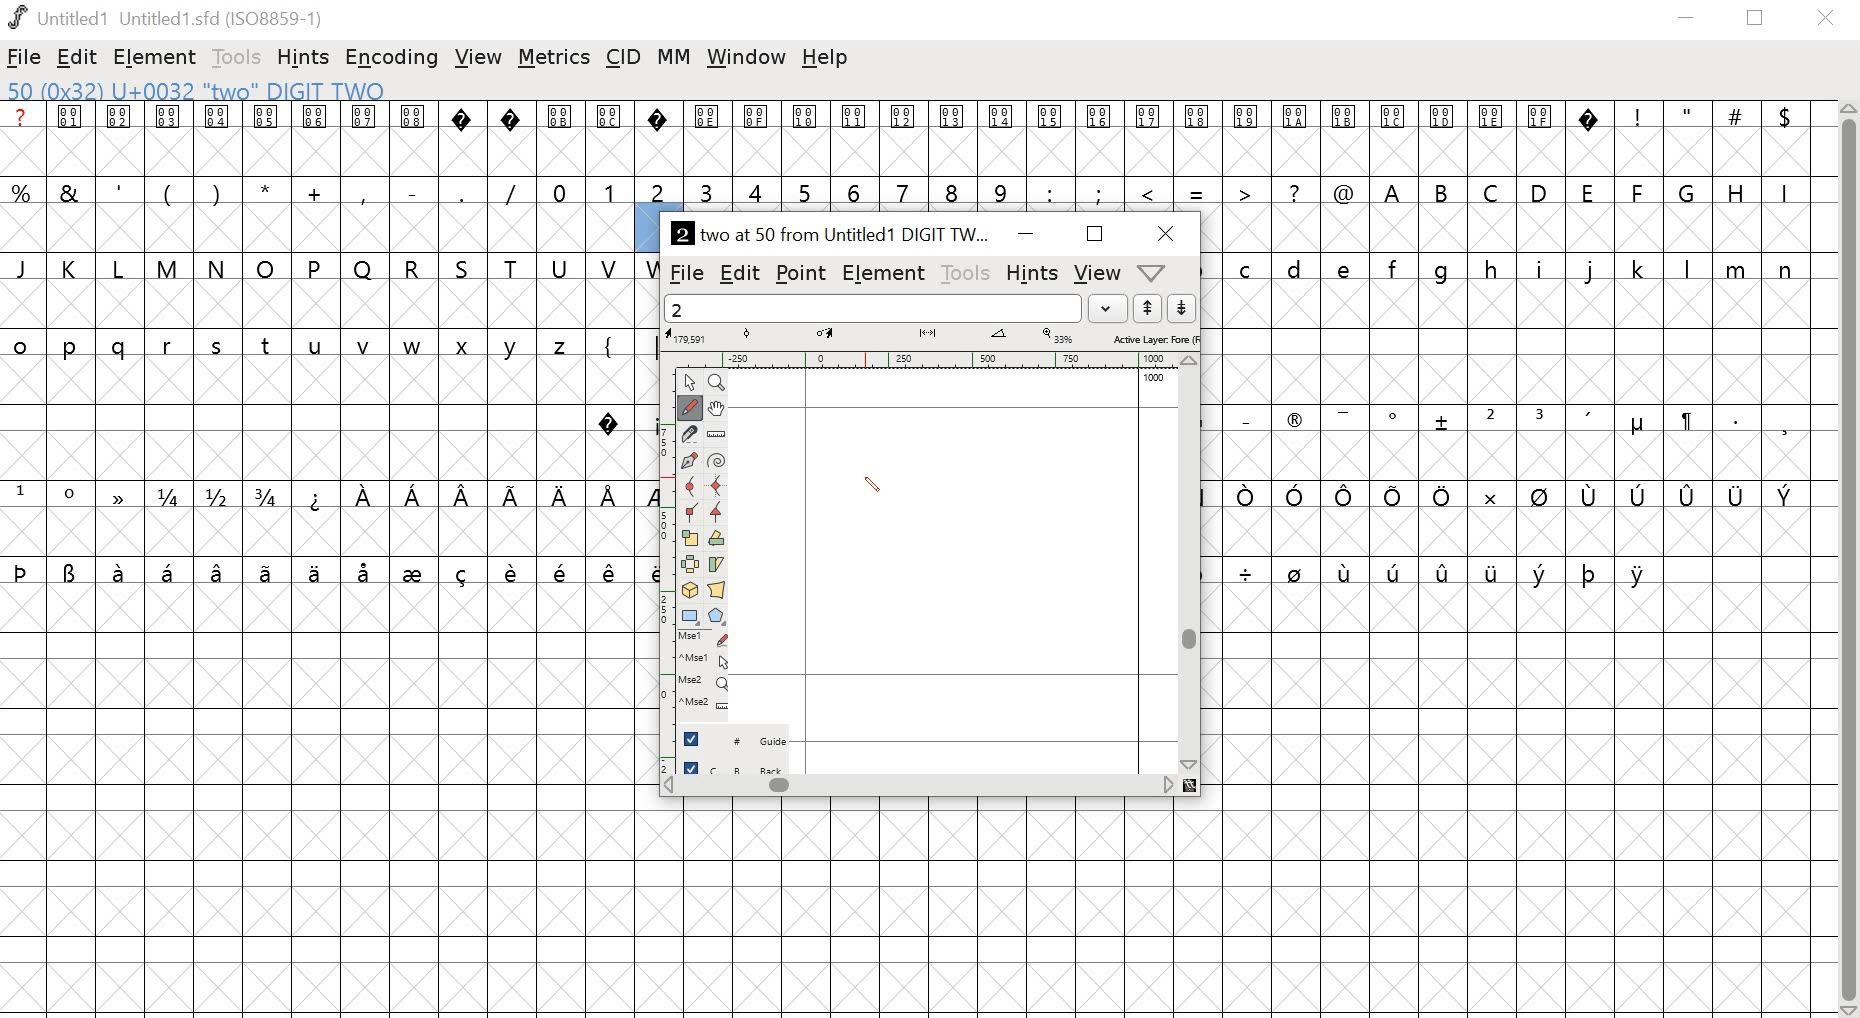 Image resolution: width=1860 pixels, height=1018 pixels. What do you see at coordinates (1182, 309) in the screenshot?
I see `down` at bounding box center [1182, 309].